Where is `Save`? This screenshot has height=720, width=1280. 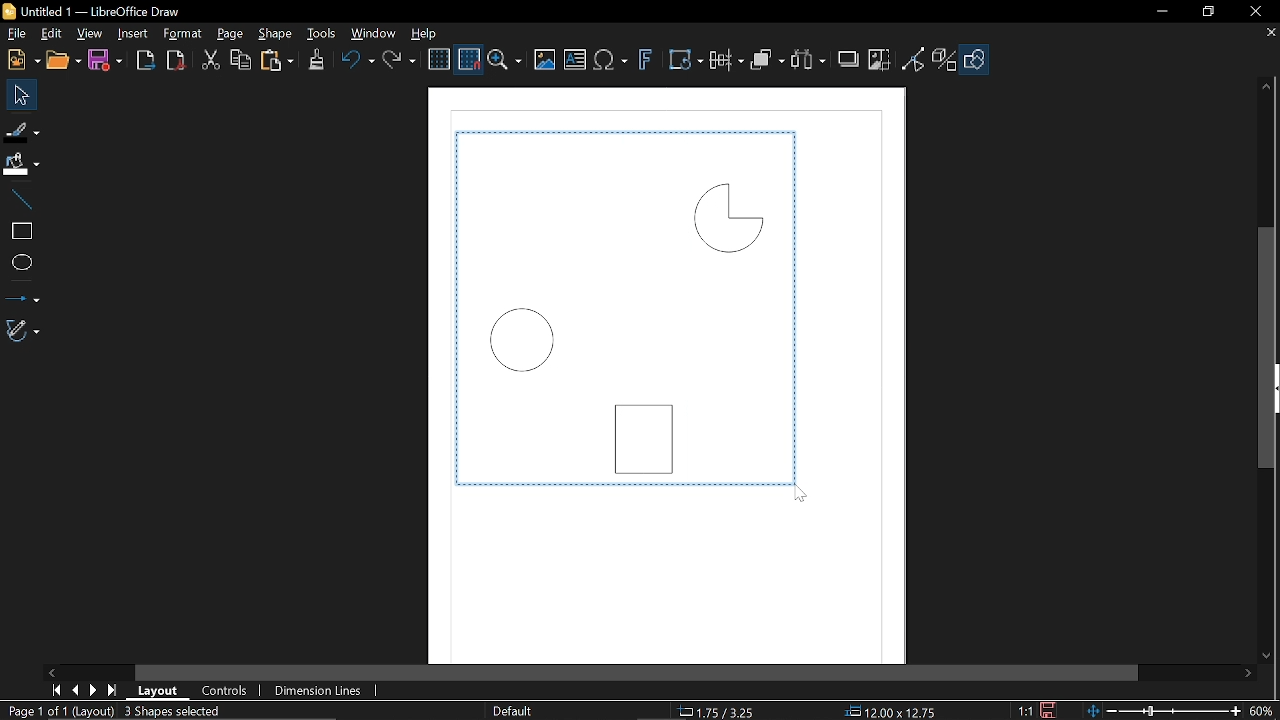
Save is located at coordinates (1045, 710).